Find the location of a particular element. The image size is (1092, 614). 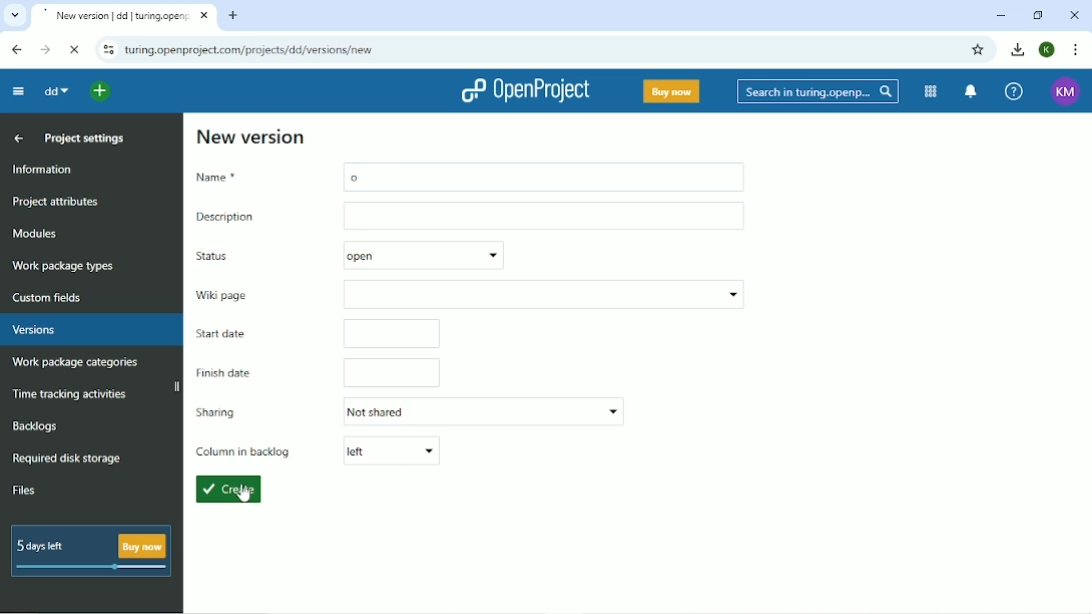

Close is located at coordinates (1074, 15).